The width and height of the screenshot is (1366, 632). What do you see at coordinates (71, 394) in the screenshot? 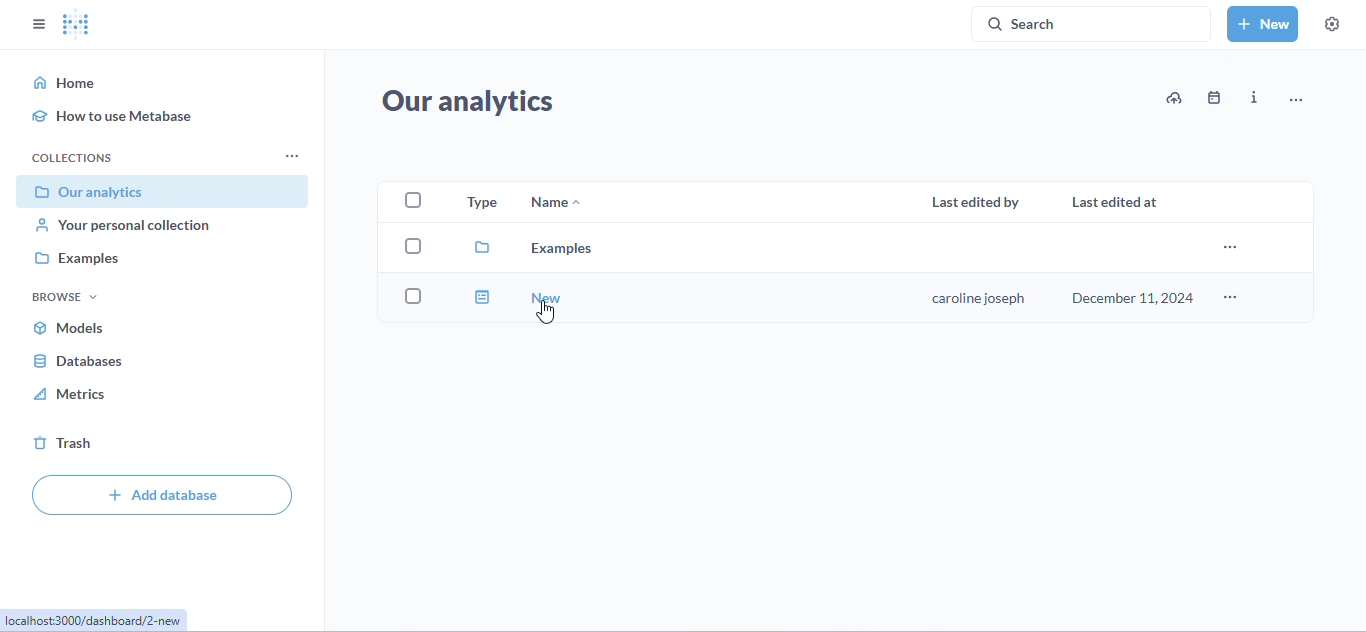
I see `metrics` at bounding box center [71, 394].